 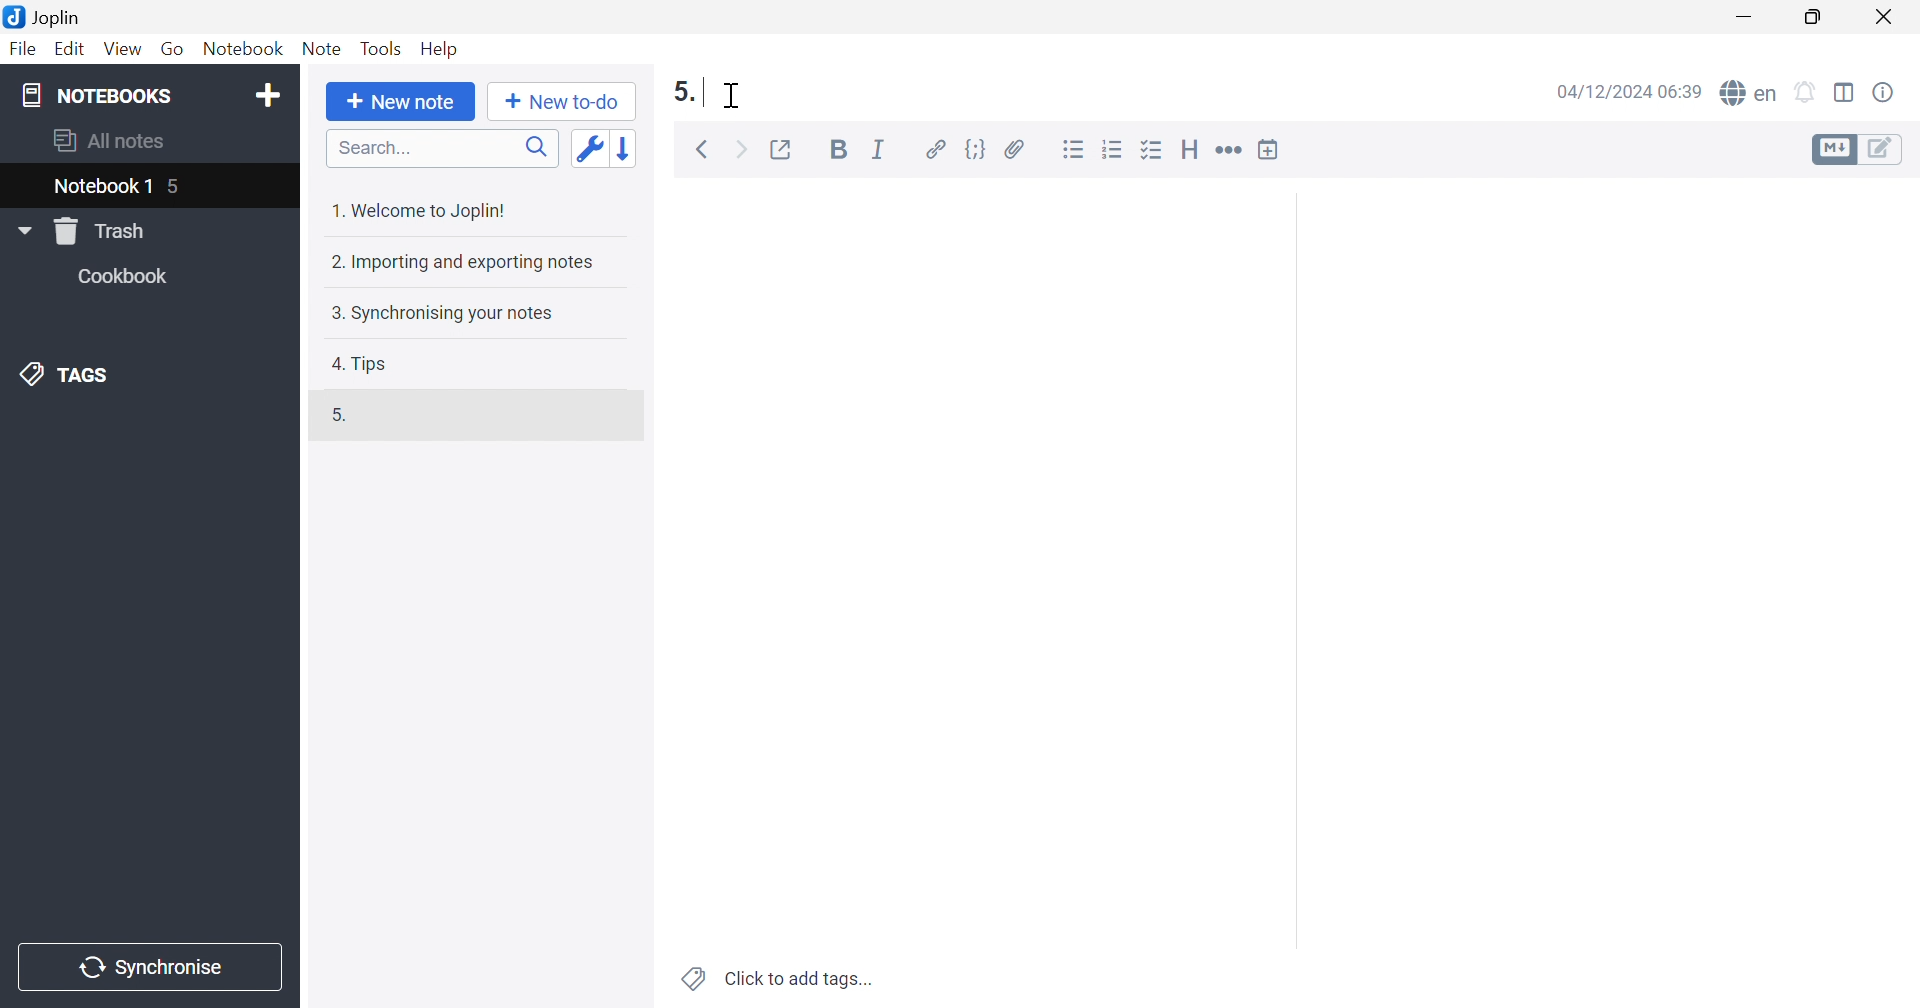 What do you see at coordinates (1073, 150) in the screenshot?
I see `Bulleted list` at bounding box center [1073, 150].